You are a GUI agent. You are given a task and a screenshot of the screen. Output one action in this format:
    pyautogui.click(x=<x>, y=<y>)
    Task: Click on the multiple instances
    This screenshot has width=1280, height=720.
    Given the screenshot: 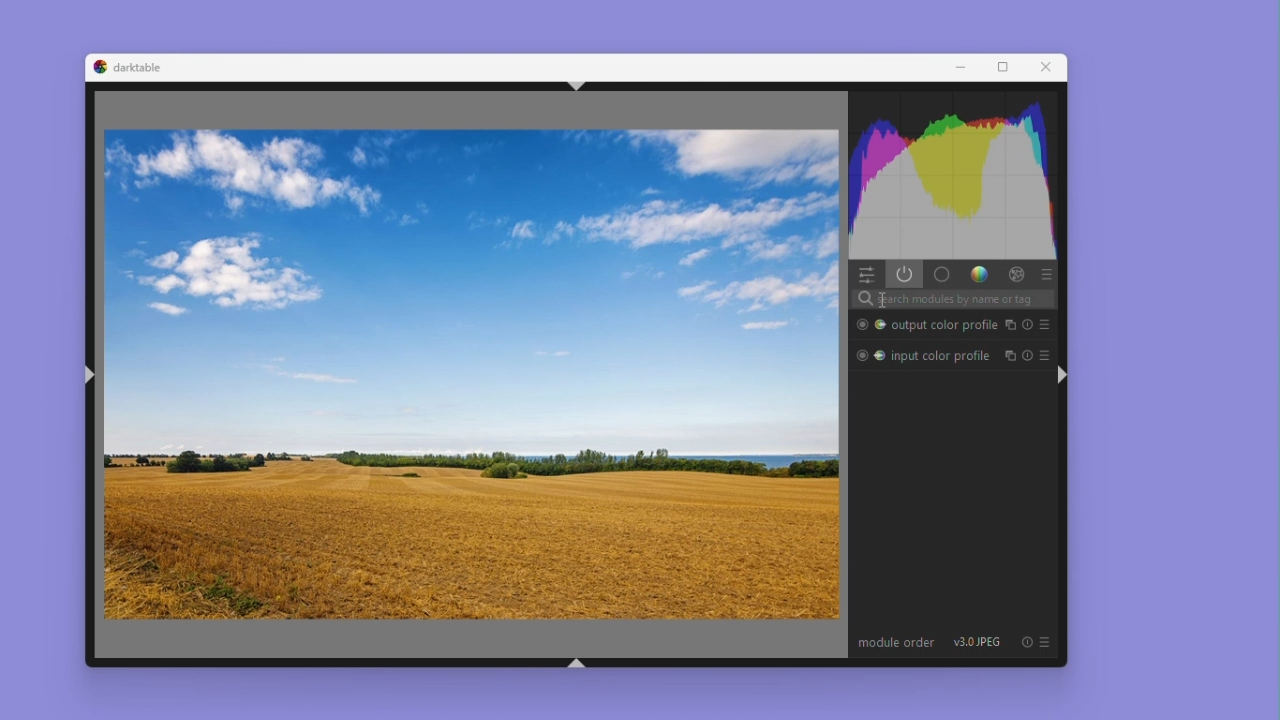 What is the action you would take?
    pyautogui.click(x=1009, y=356)
    